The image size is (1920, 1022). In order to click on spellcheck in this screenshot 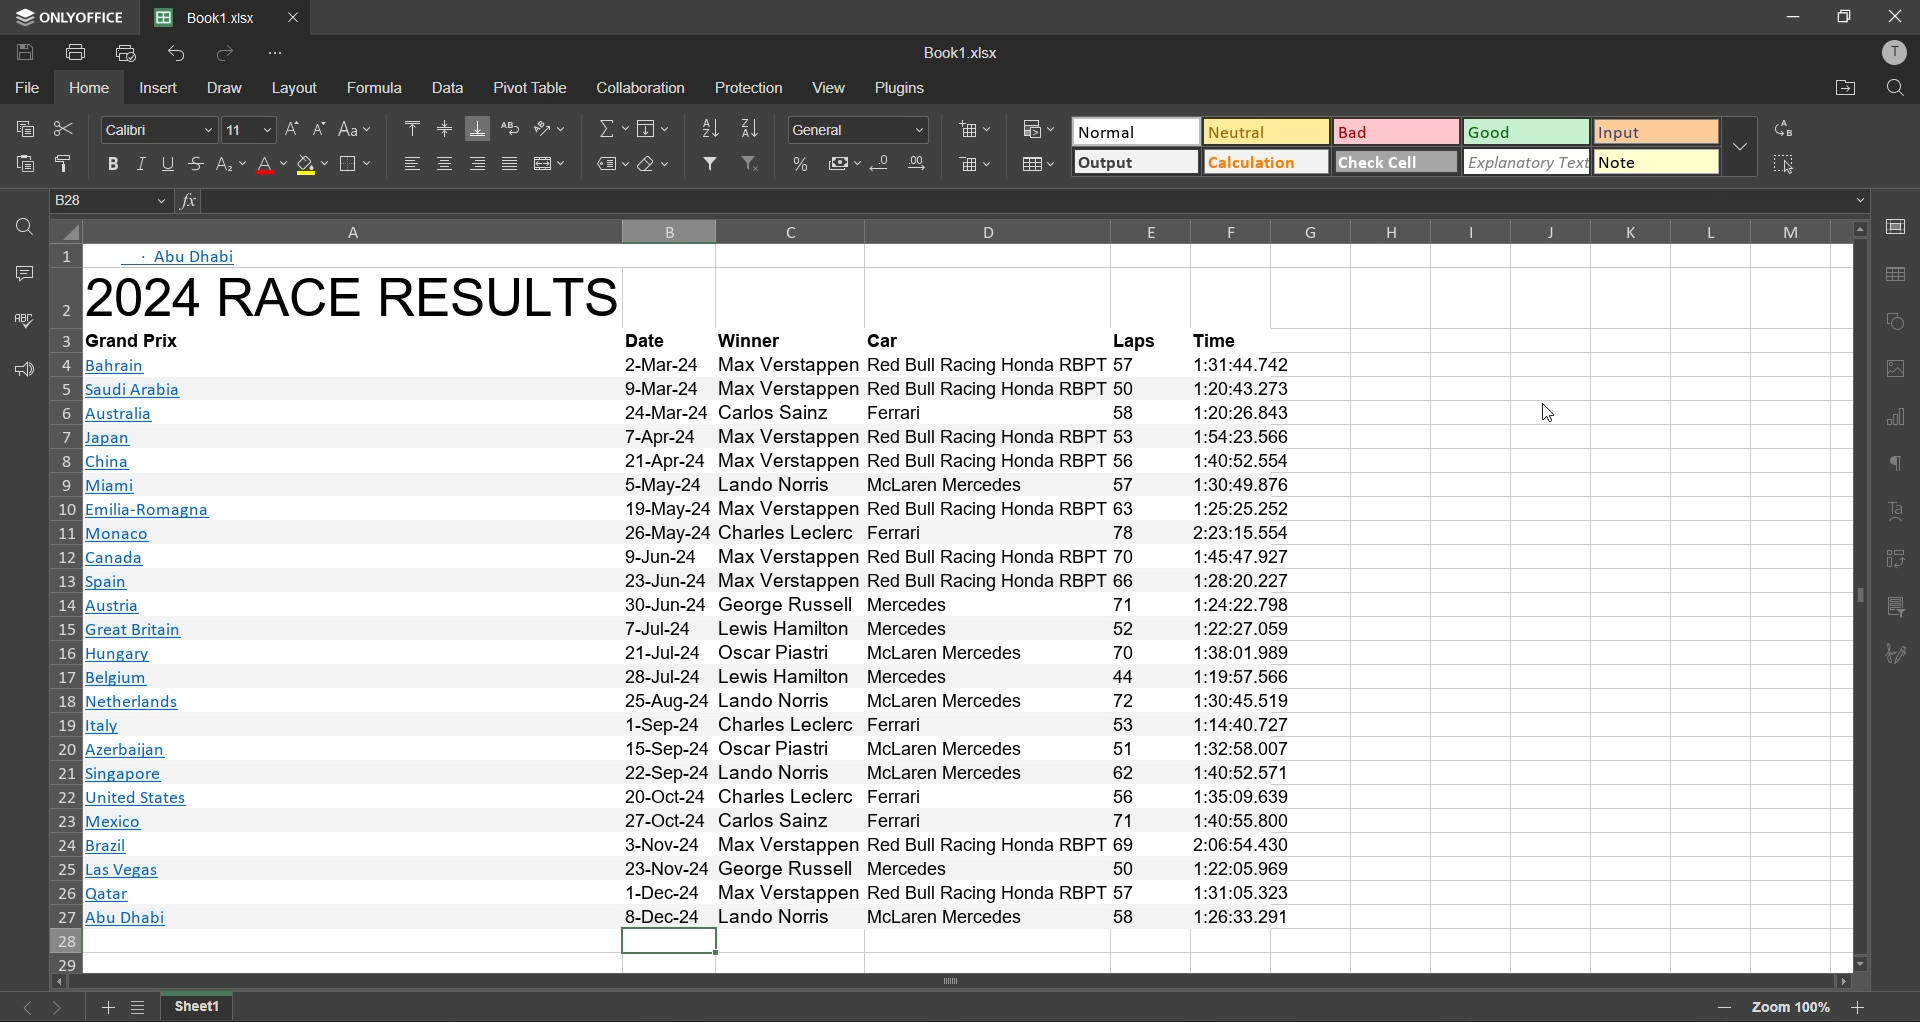, I will do `click(18, 320)`.